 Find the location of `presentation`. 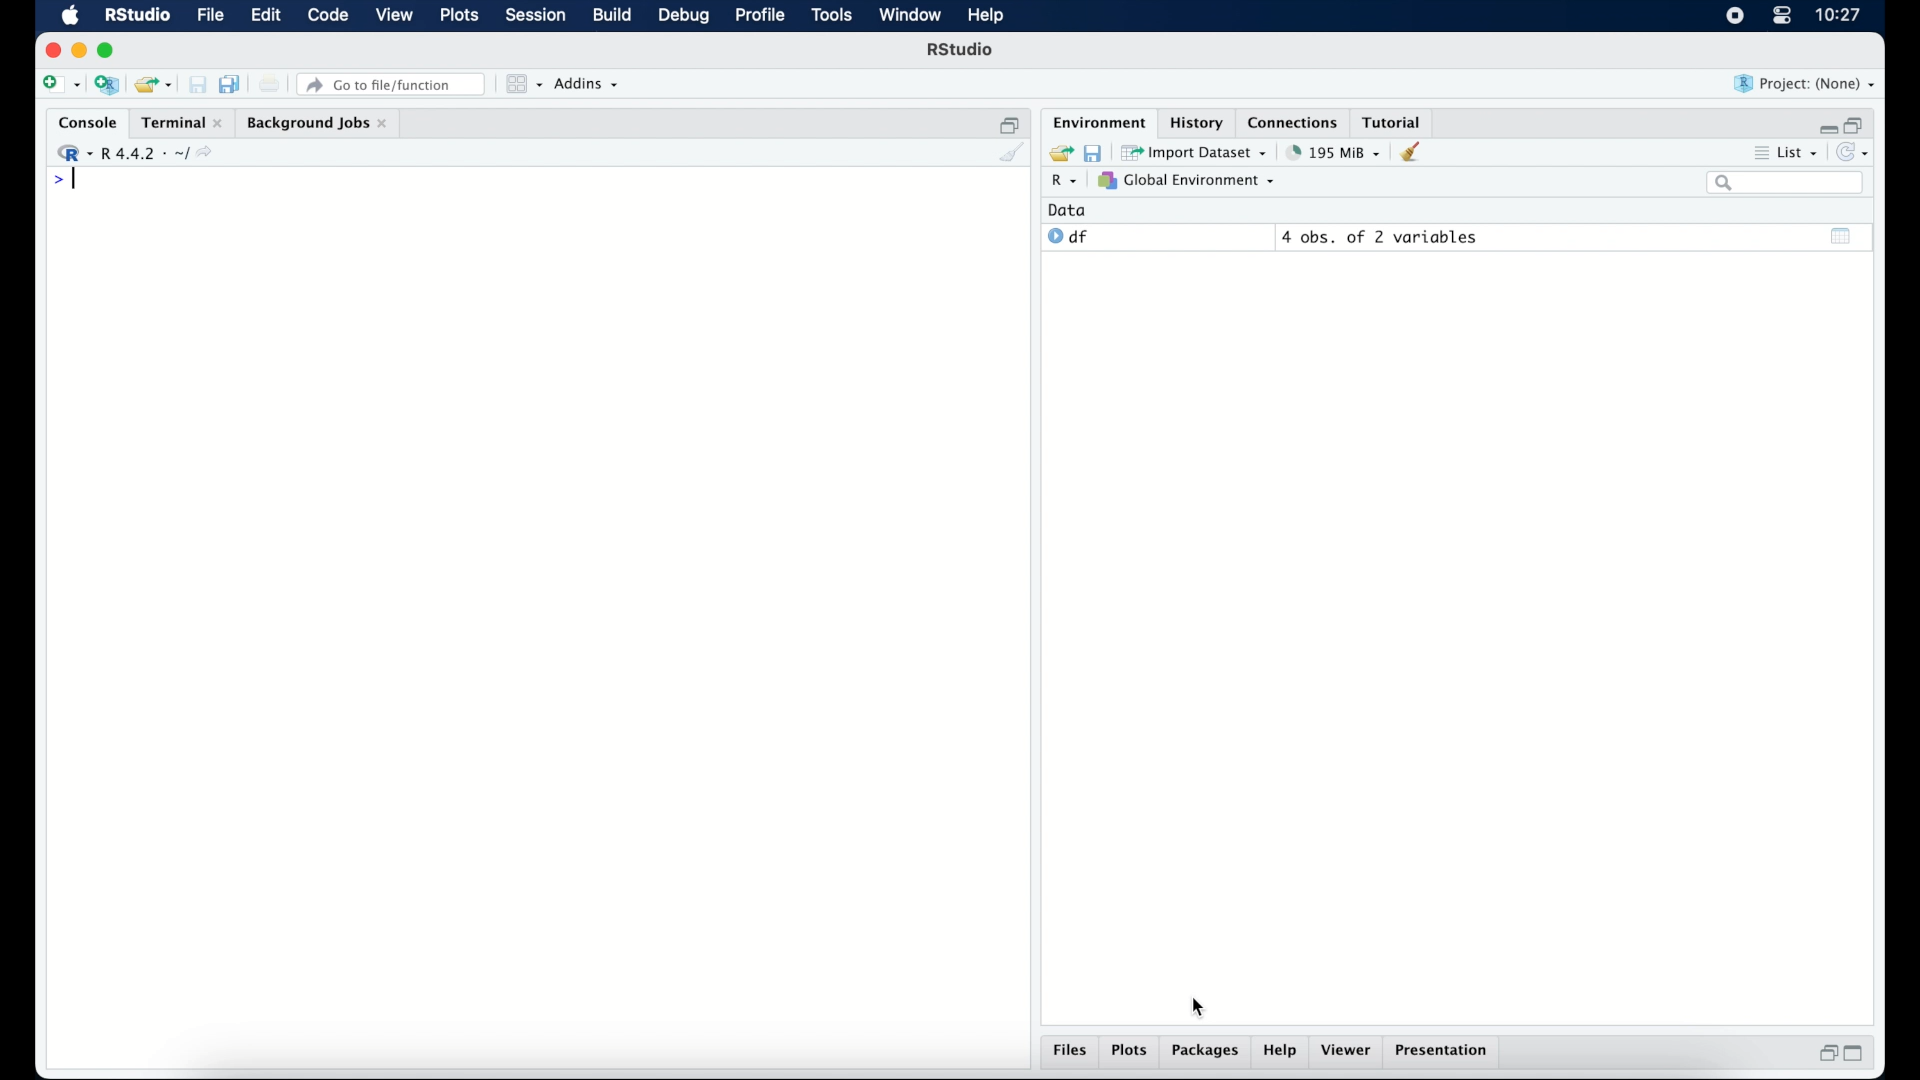

presentation is located at coordinates (1444, 1052).